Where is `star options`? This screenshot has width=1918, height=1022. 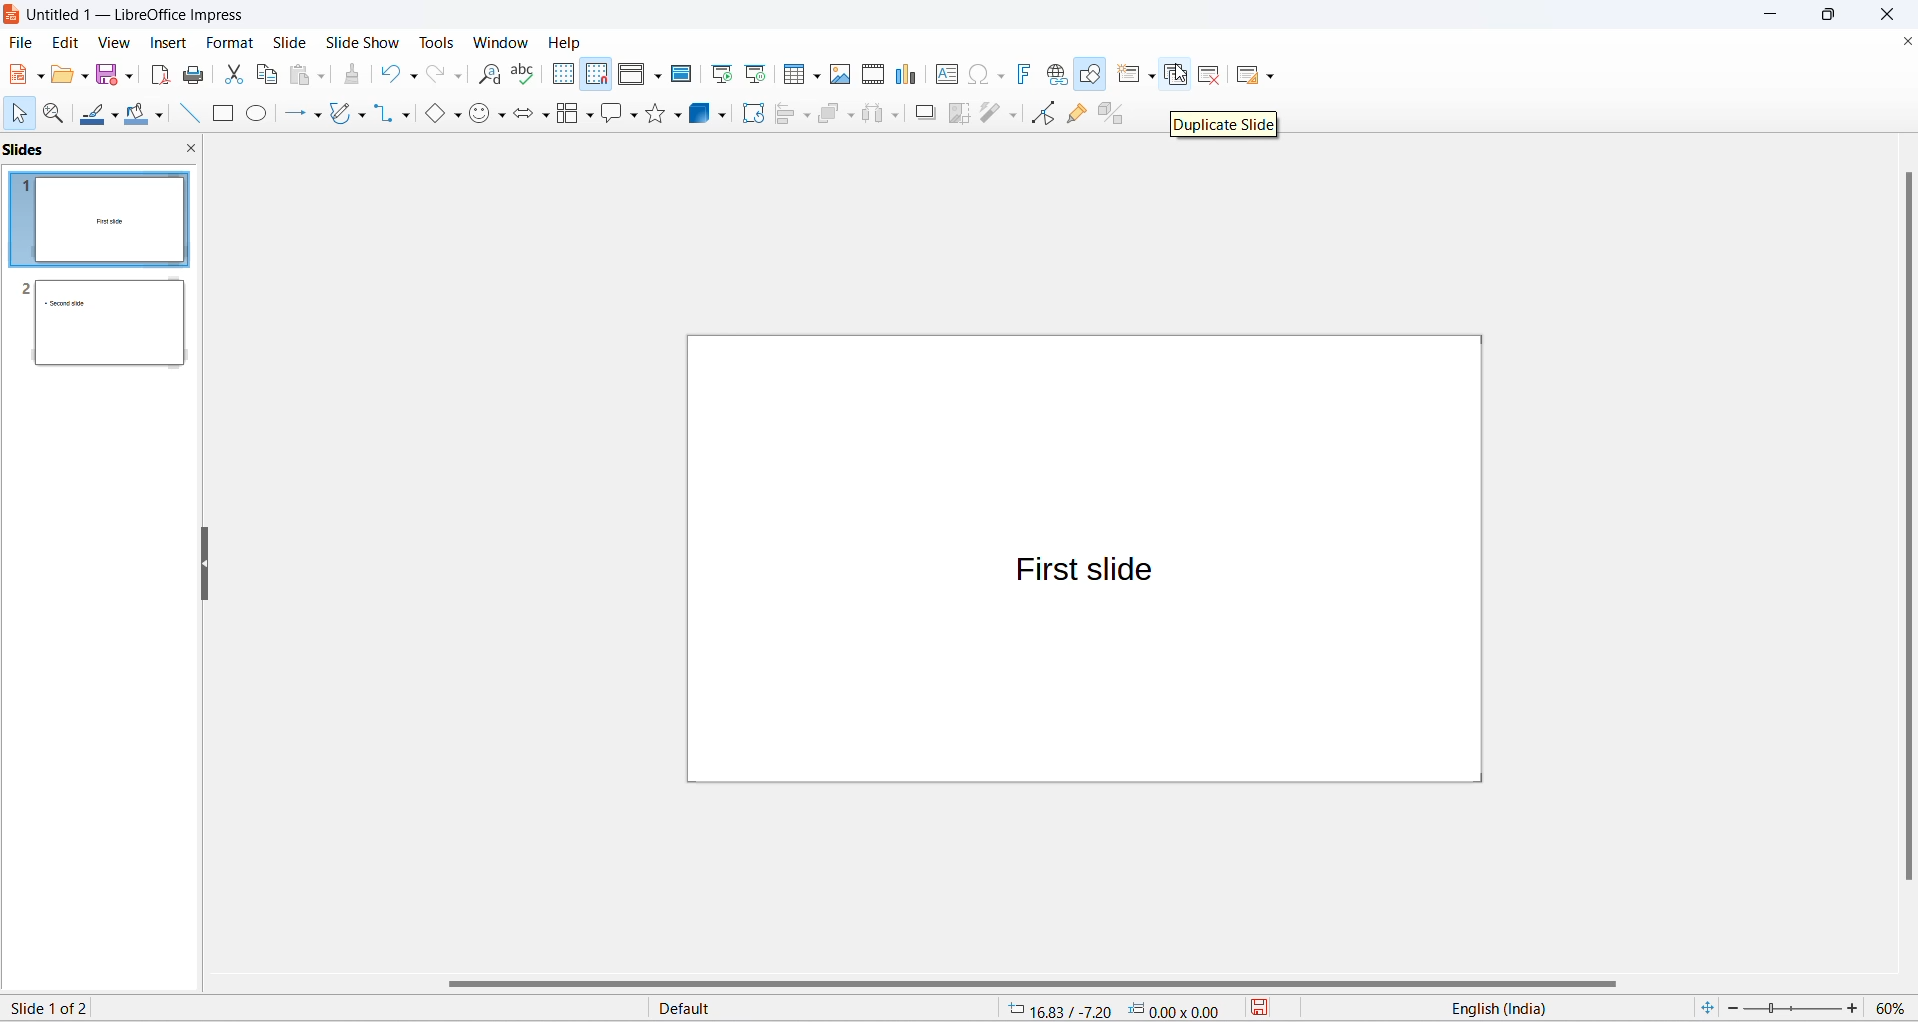
star options is located at coordinates (674, 115).